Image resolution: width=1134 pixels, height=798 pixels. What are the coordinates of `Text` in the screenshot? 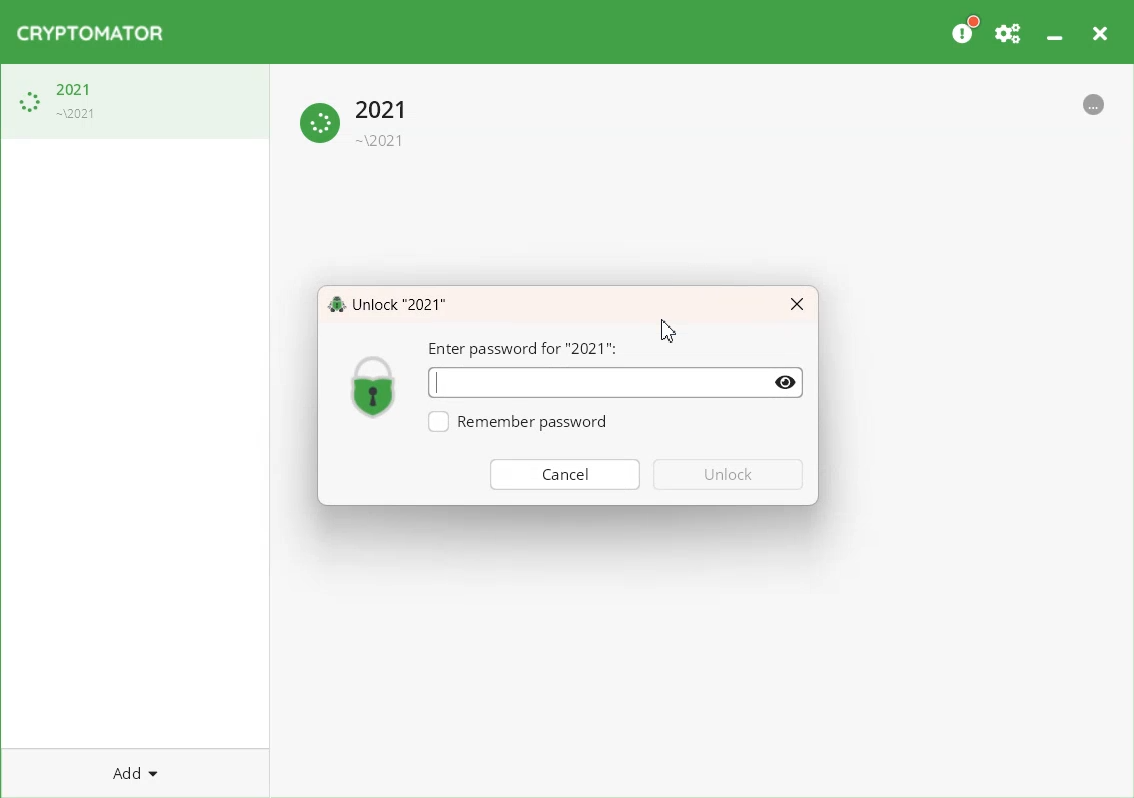 It's located at (387, 303).